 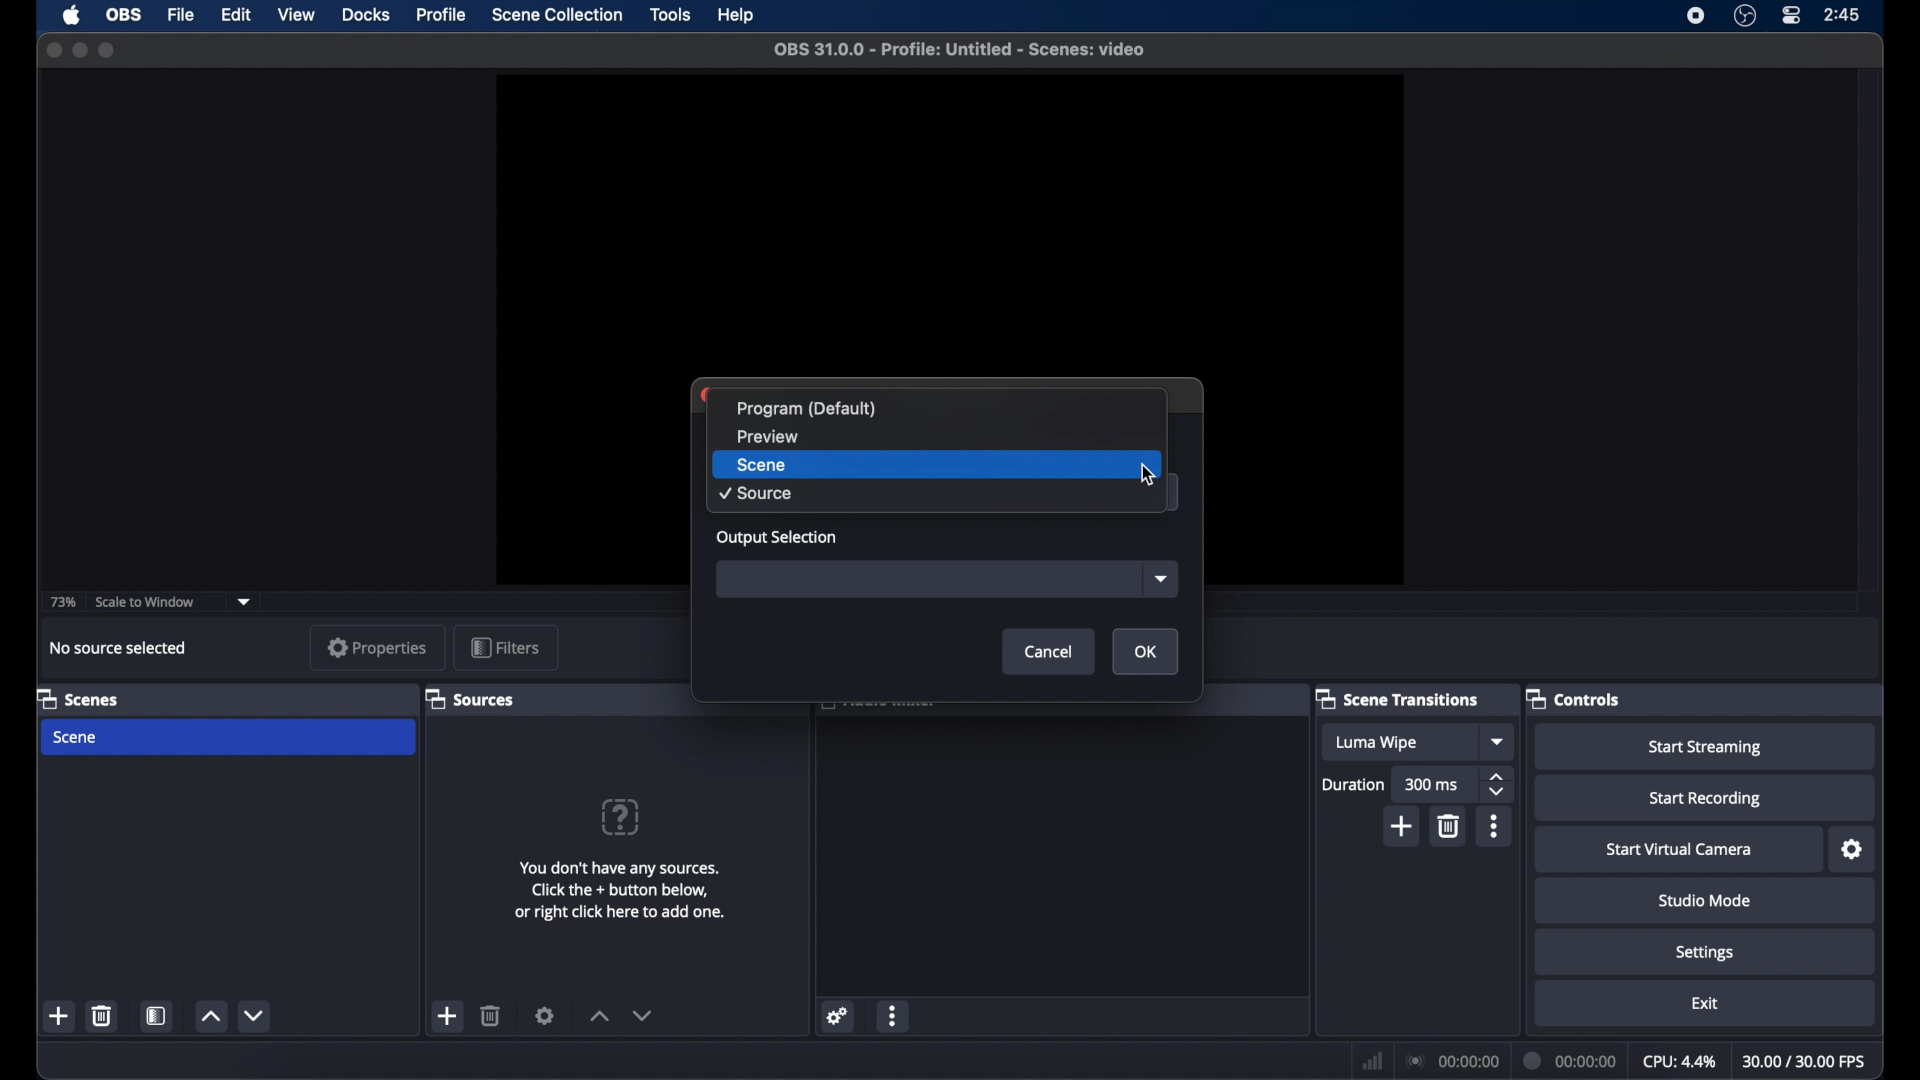 I want to click on filters, so click(x=504, y=647).